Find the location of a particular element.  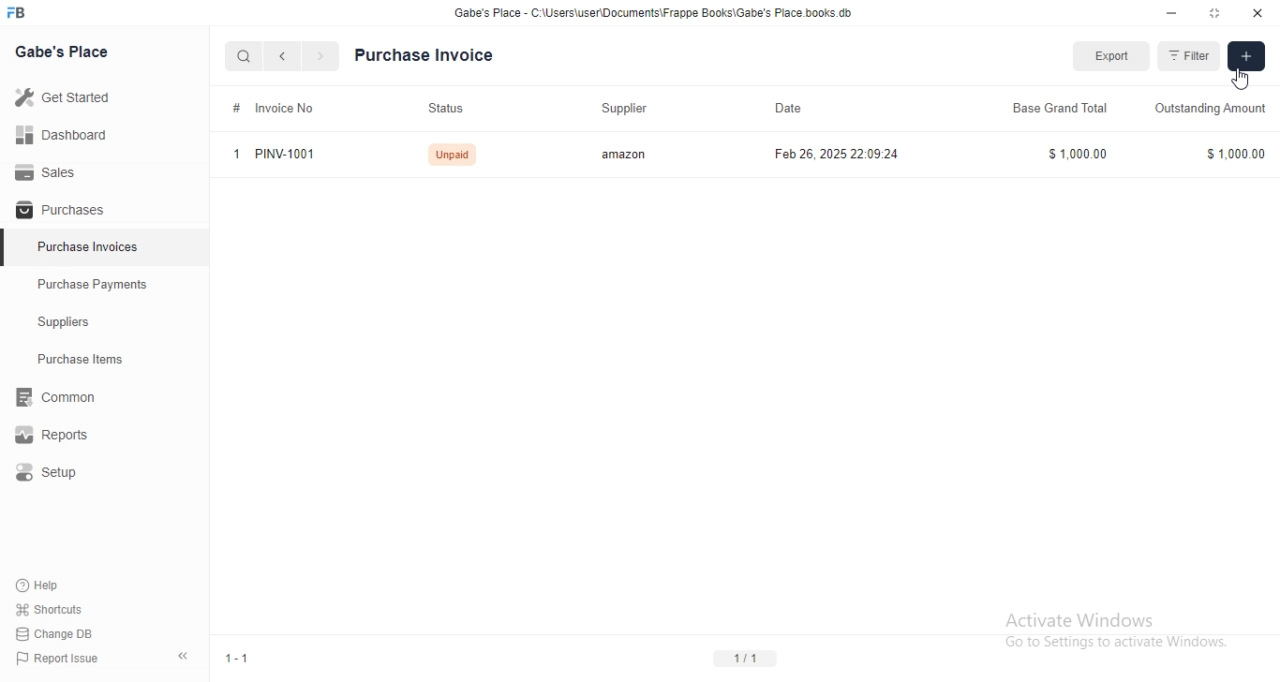

1 PINV-1001 is located at coordinates (274, 154).